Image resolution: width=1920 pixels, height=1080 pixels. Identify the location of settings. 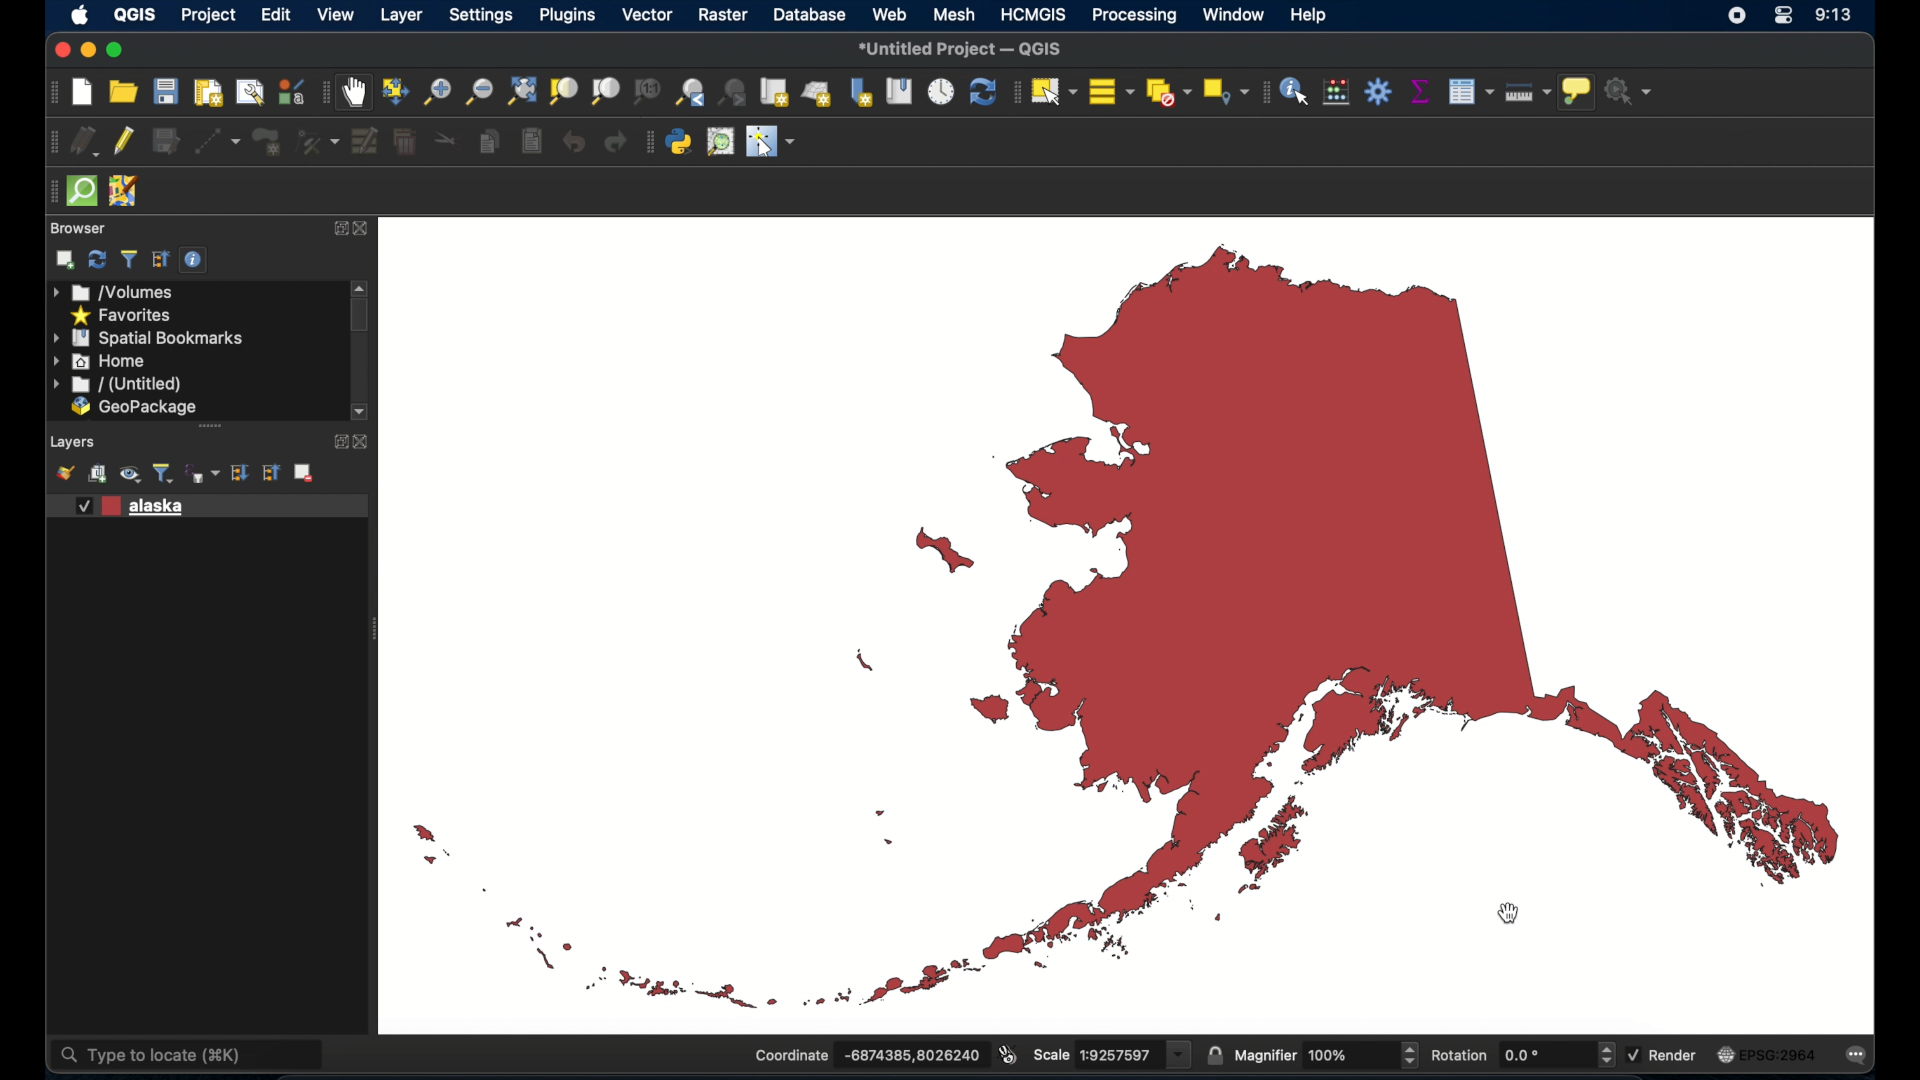
(479, 14).